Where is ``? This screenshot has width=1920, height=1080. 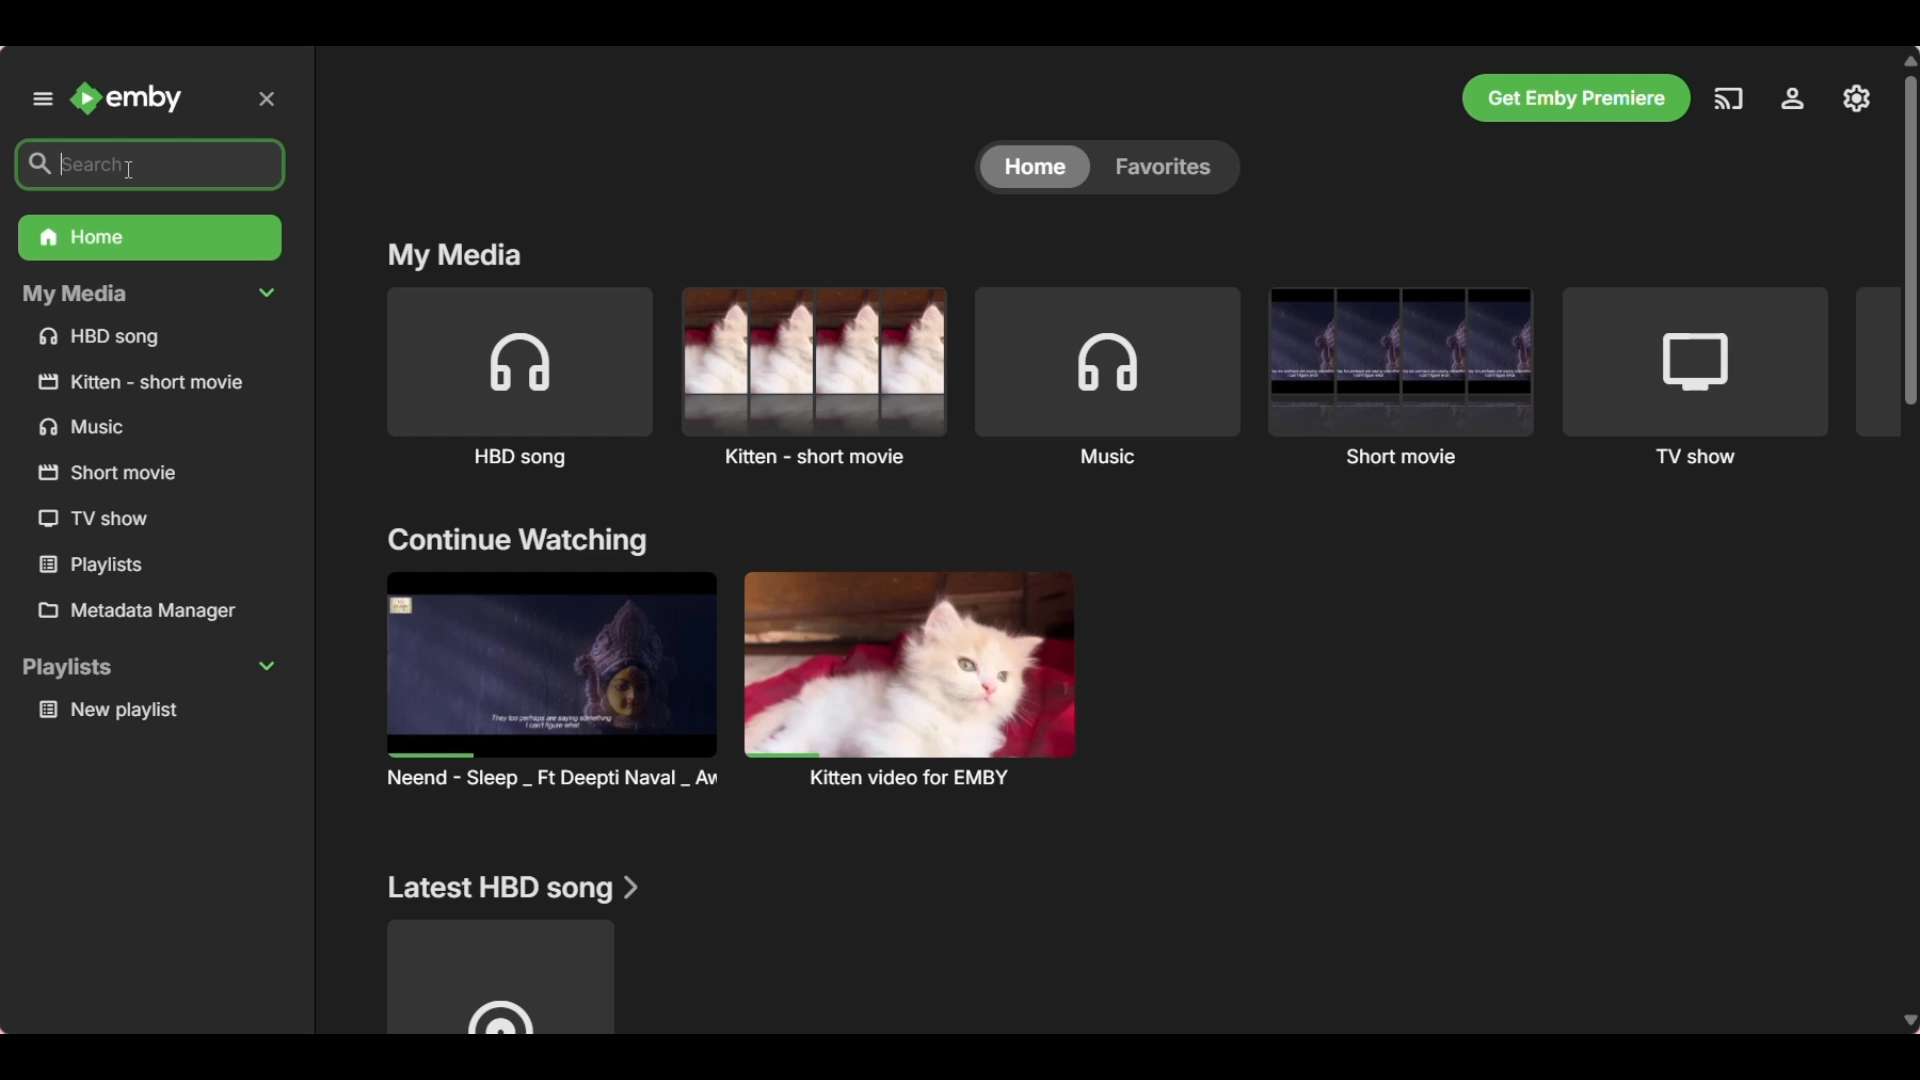
 is located at coordinates (100, 520).